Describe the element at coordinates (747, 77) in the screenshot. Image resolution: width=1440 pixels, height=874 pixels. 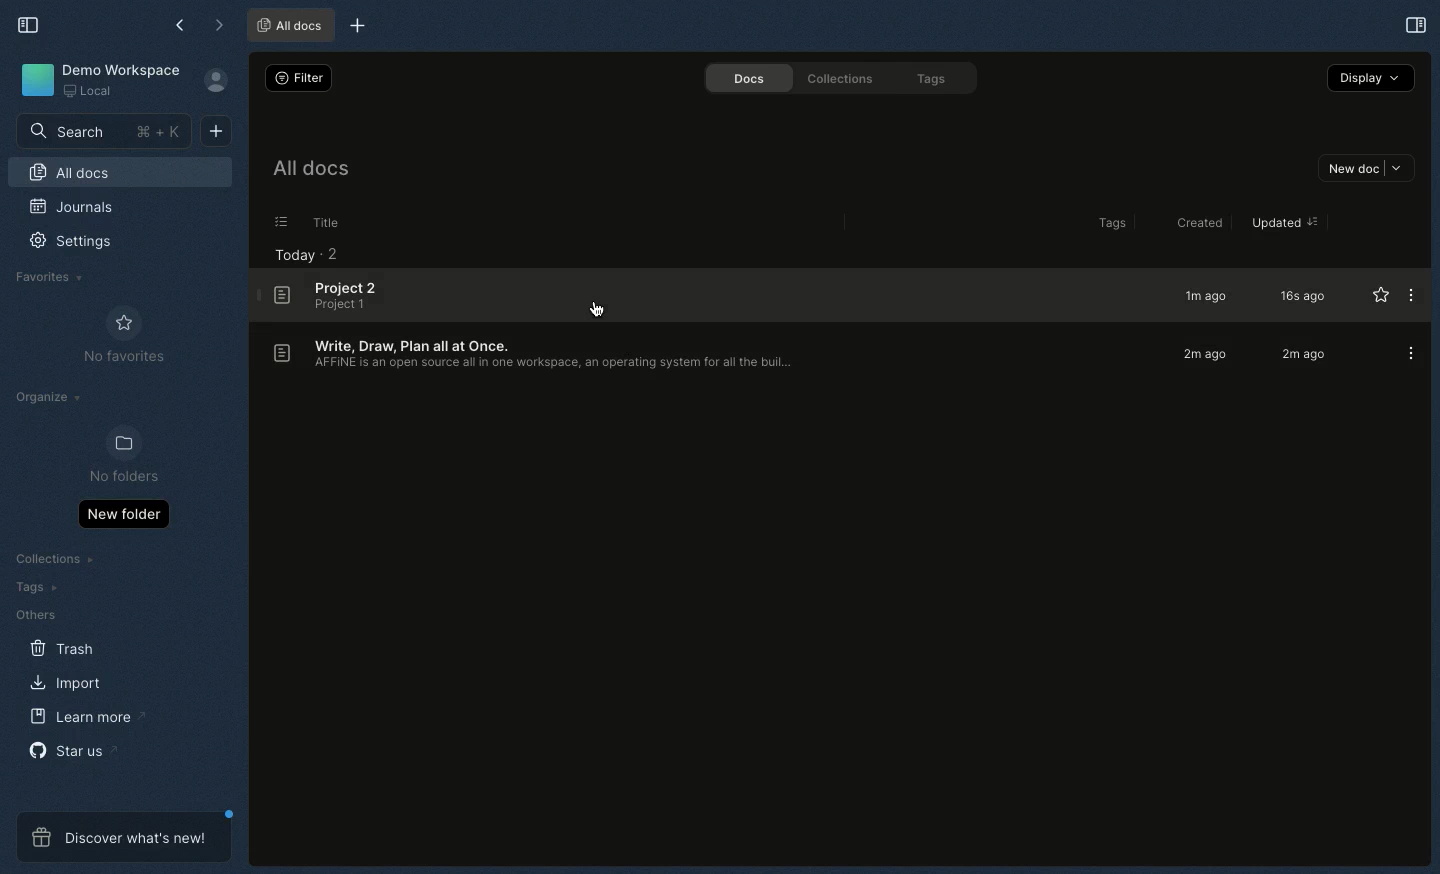
I see `Docs` at that location.